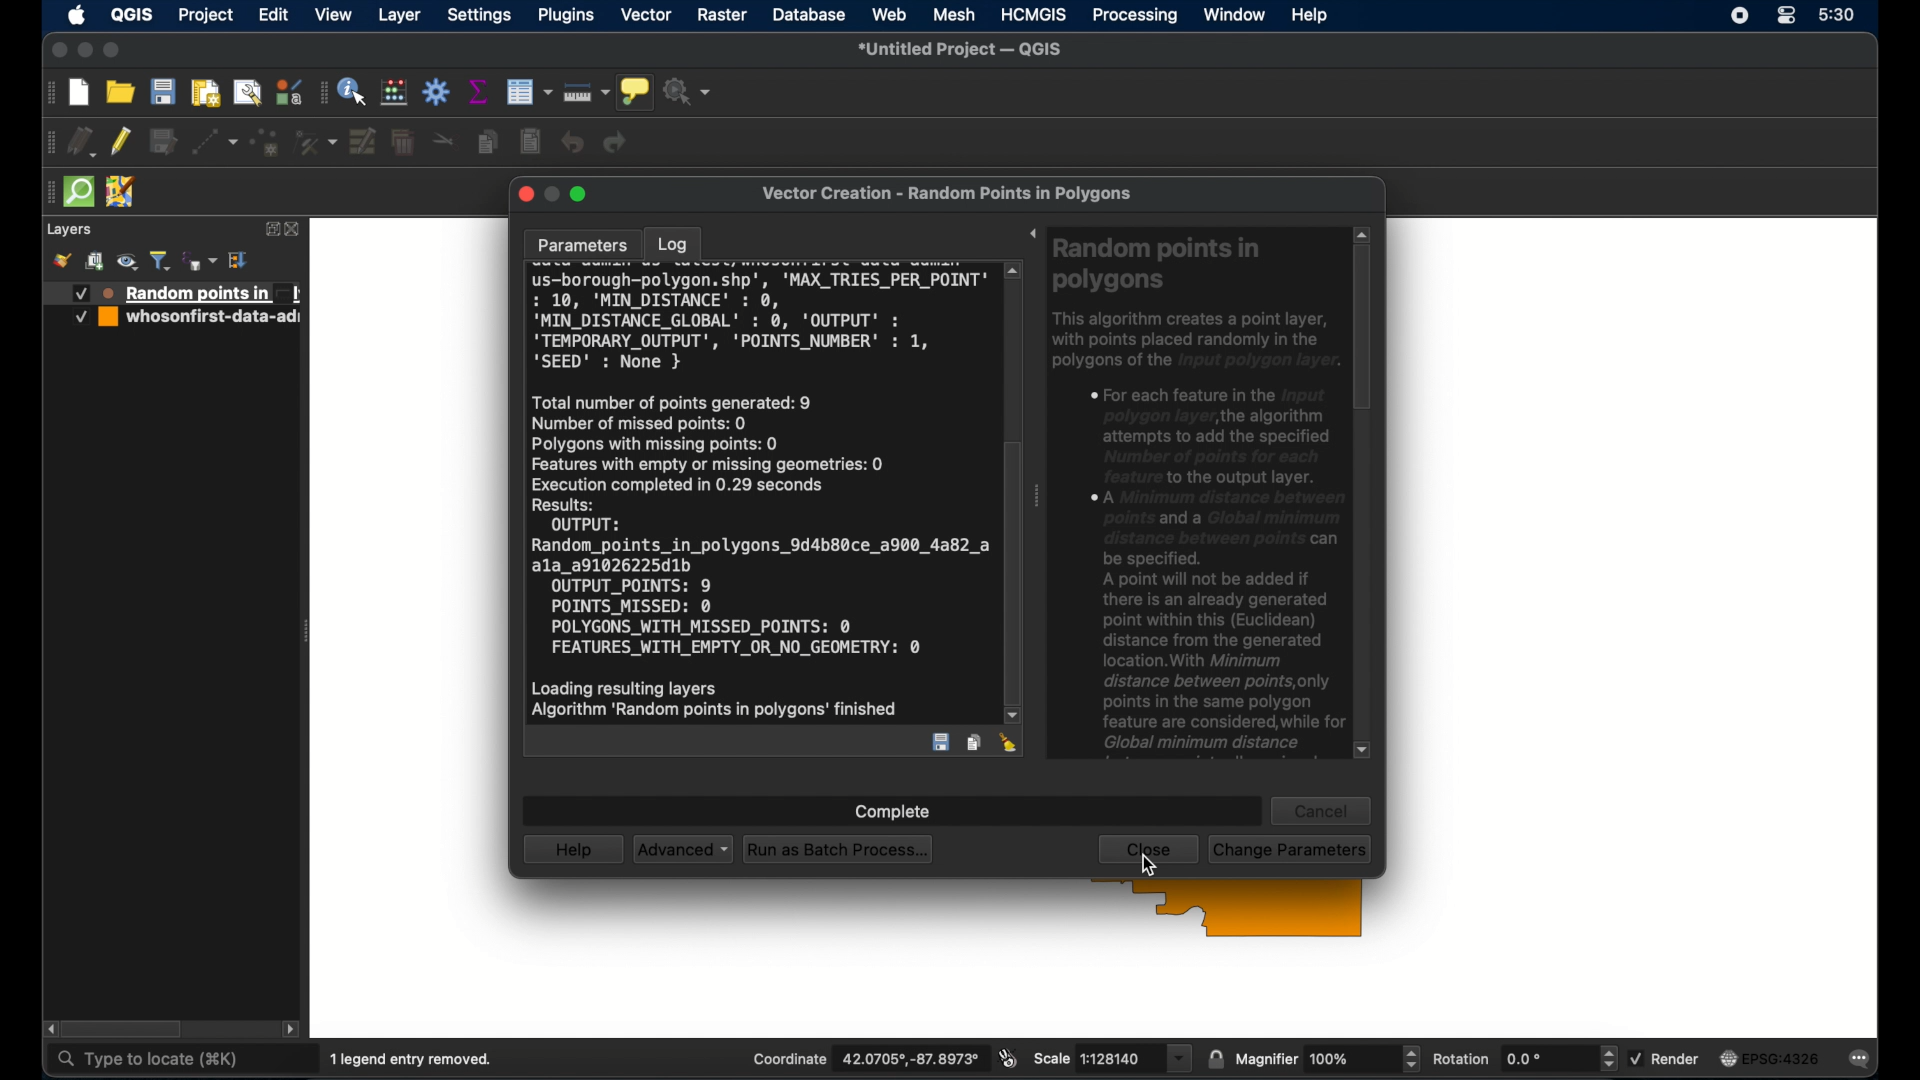 The width and height of the screenshot is (1920, 1080). I want to click on current crs, so click(1769, 1059).